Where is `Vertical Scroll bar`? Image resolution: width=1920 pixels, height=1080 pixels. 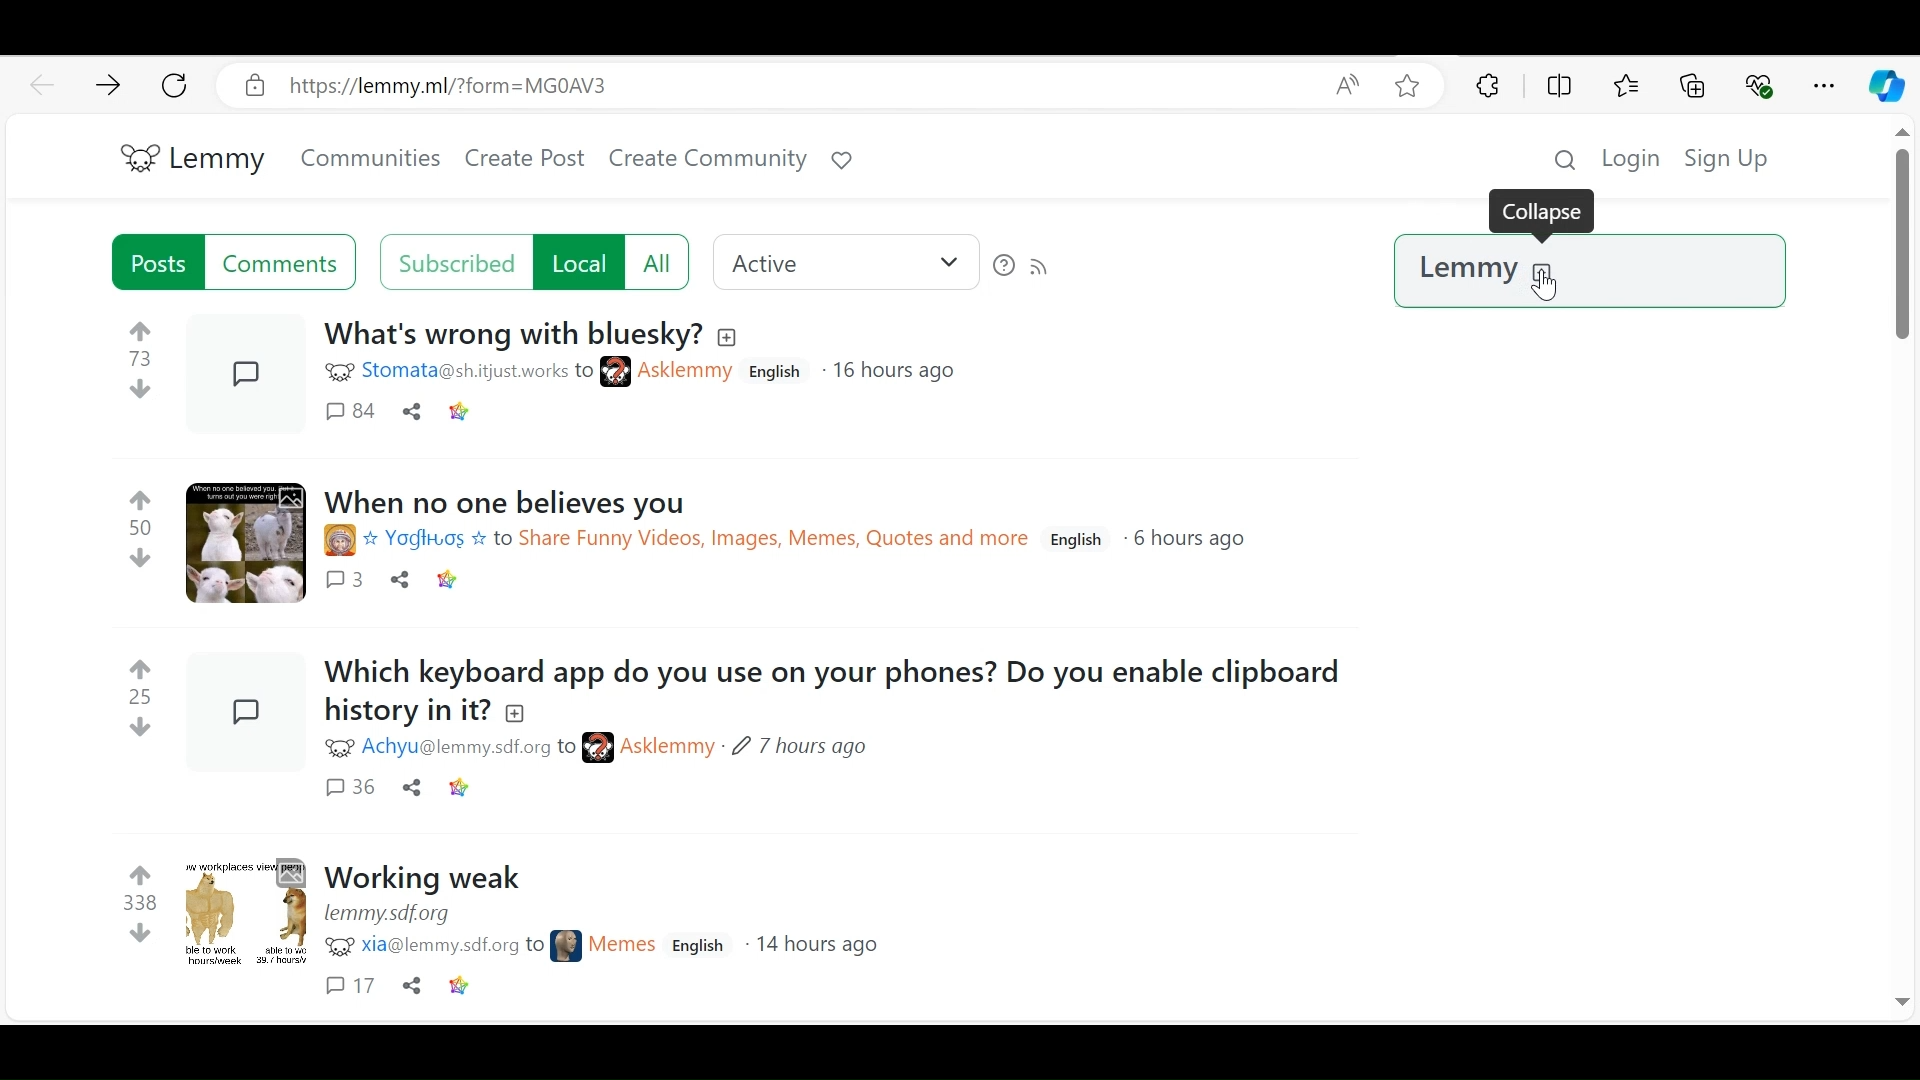
Vertical Scroll bar is located at coordinates (1900, 243).